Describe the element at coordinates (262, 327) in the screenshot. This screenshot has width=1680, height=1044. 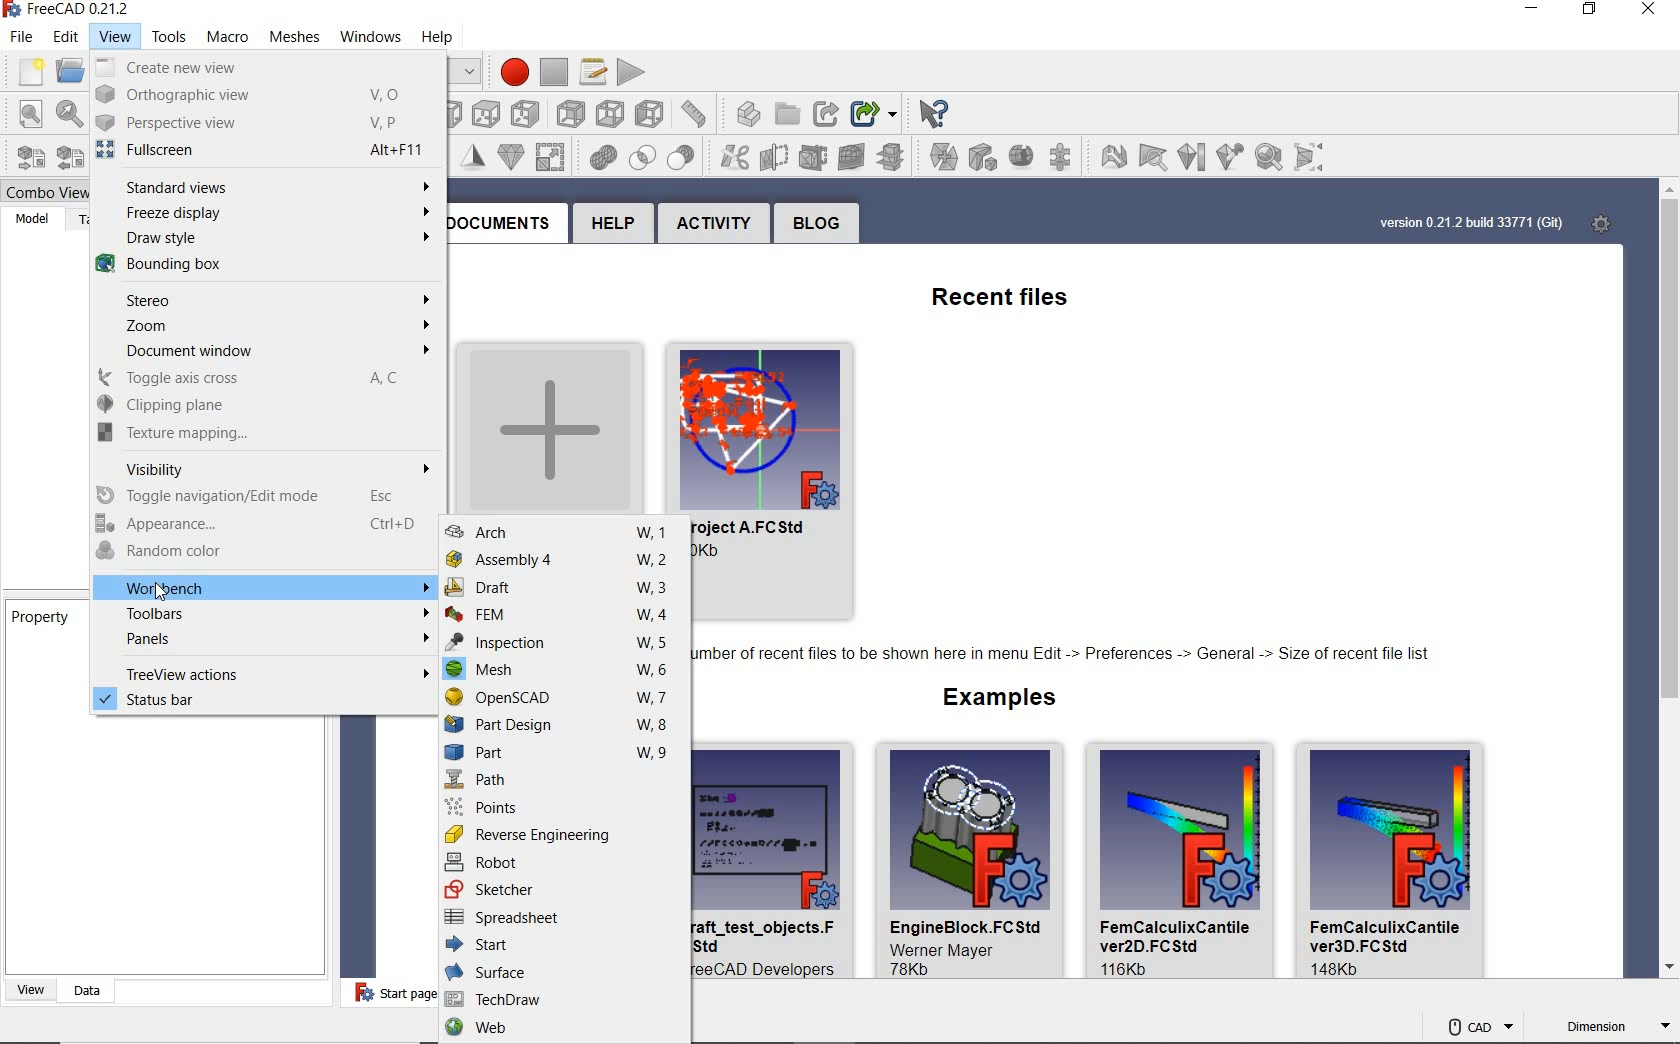
I see `zoom` at that location.